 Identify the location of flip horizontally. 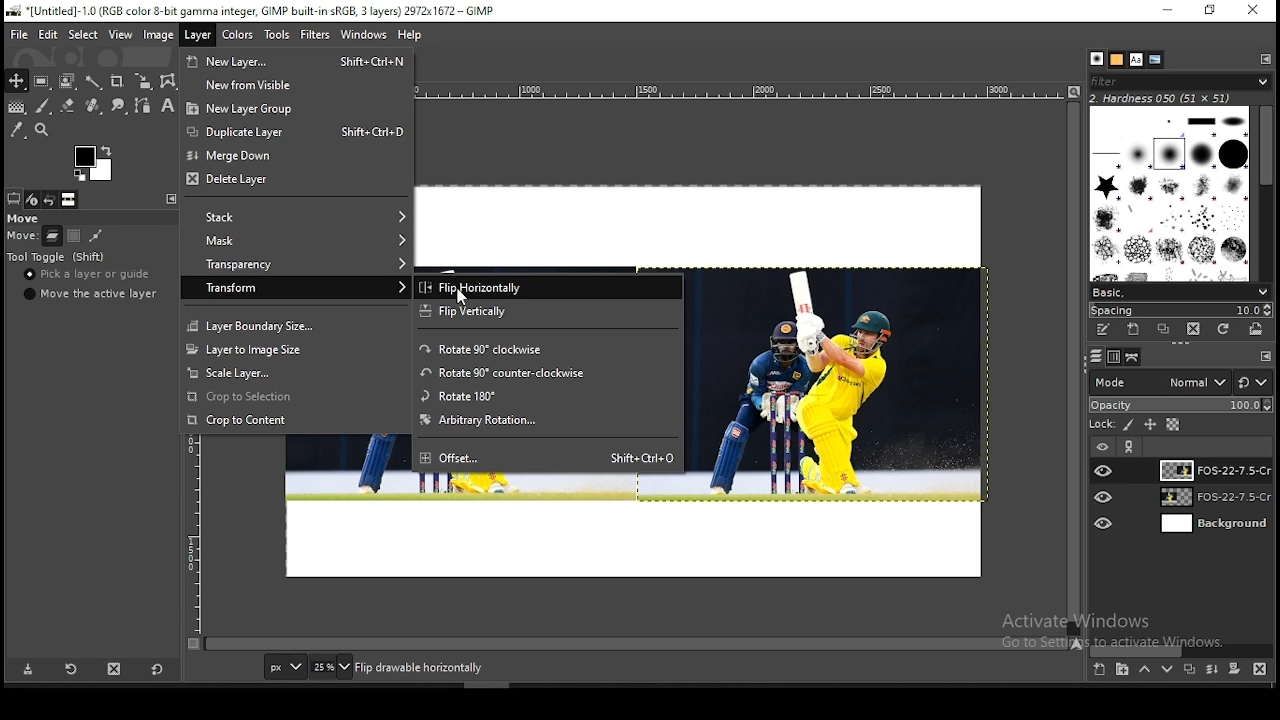
(547, 287).